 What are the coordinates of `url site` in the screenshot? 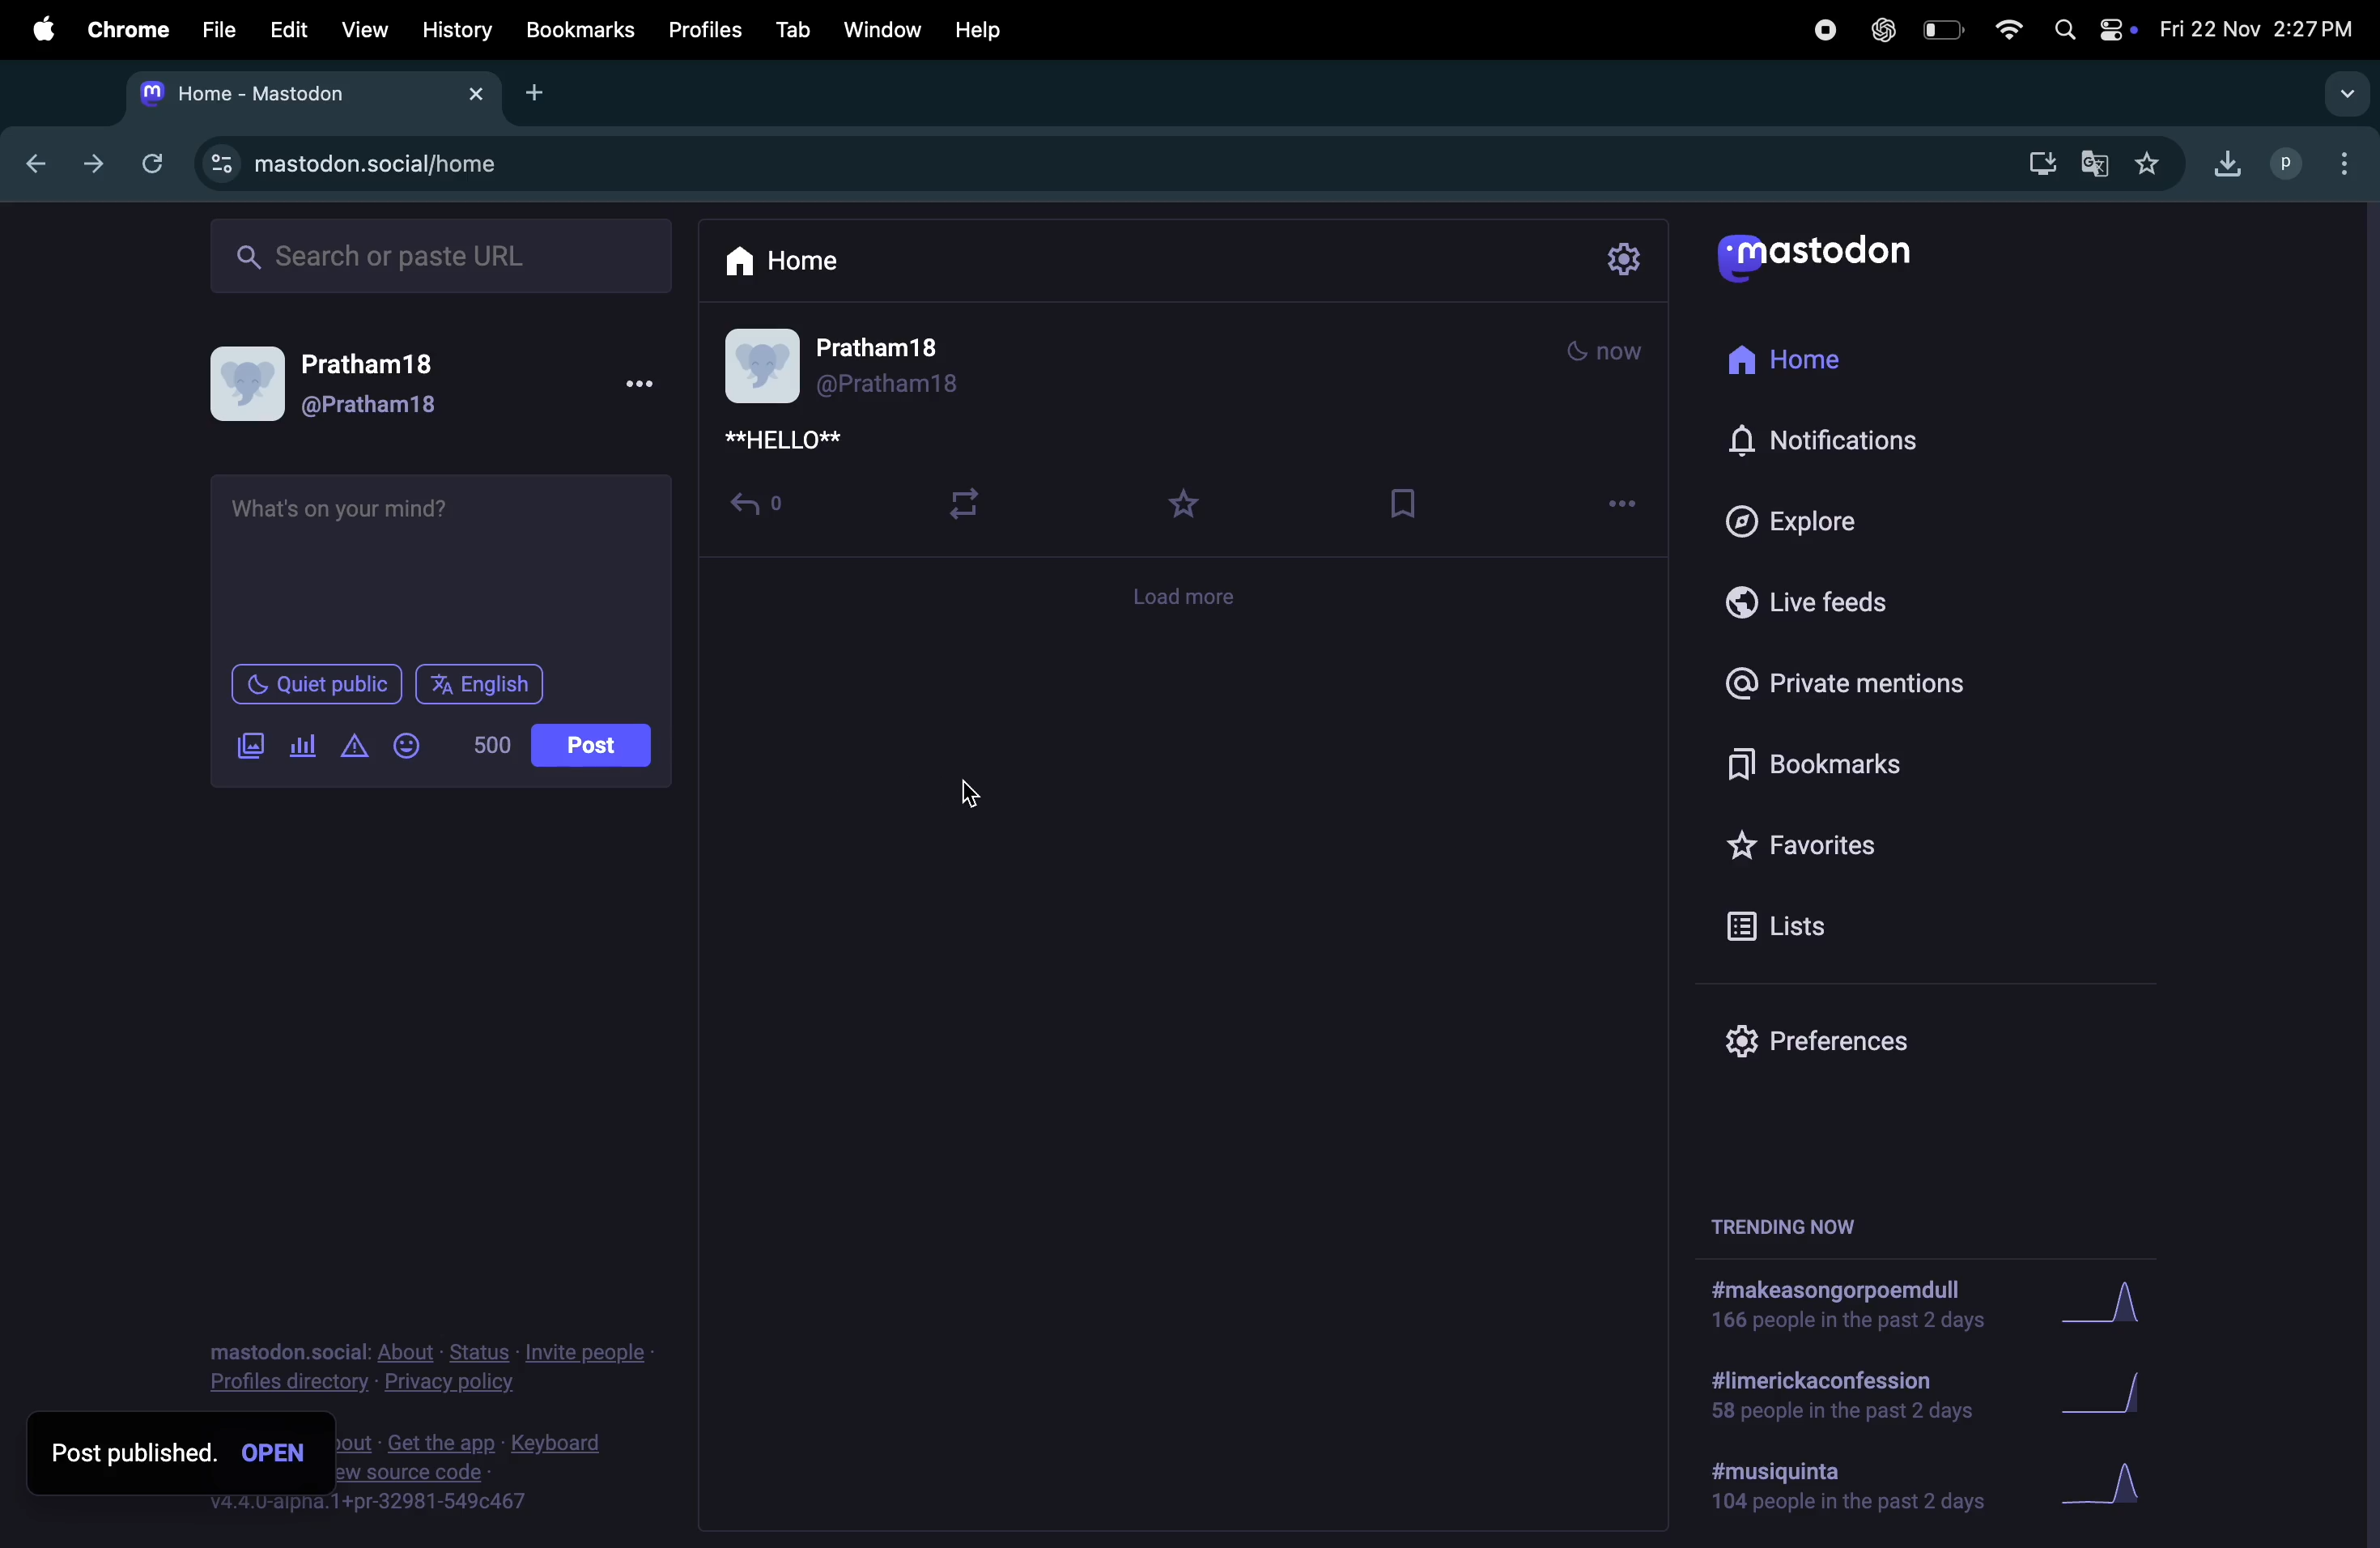 It's located at (366, 168).